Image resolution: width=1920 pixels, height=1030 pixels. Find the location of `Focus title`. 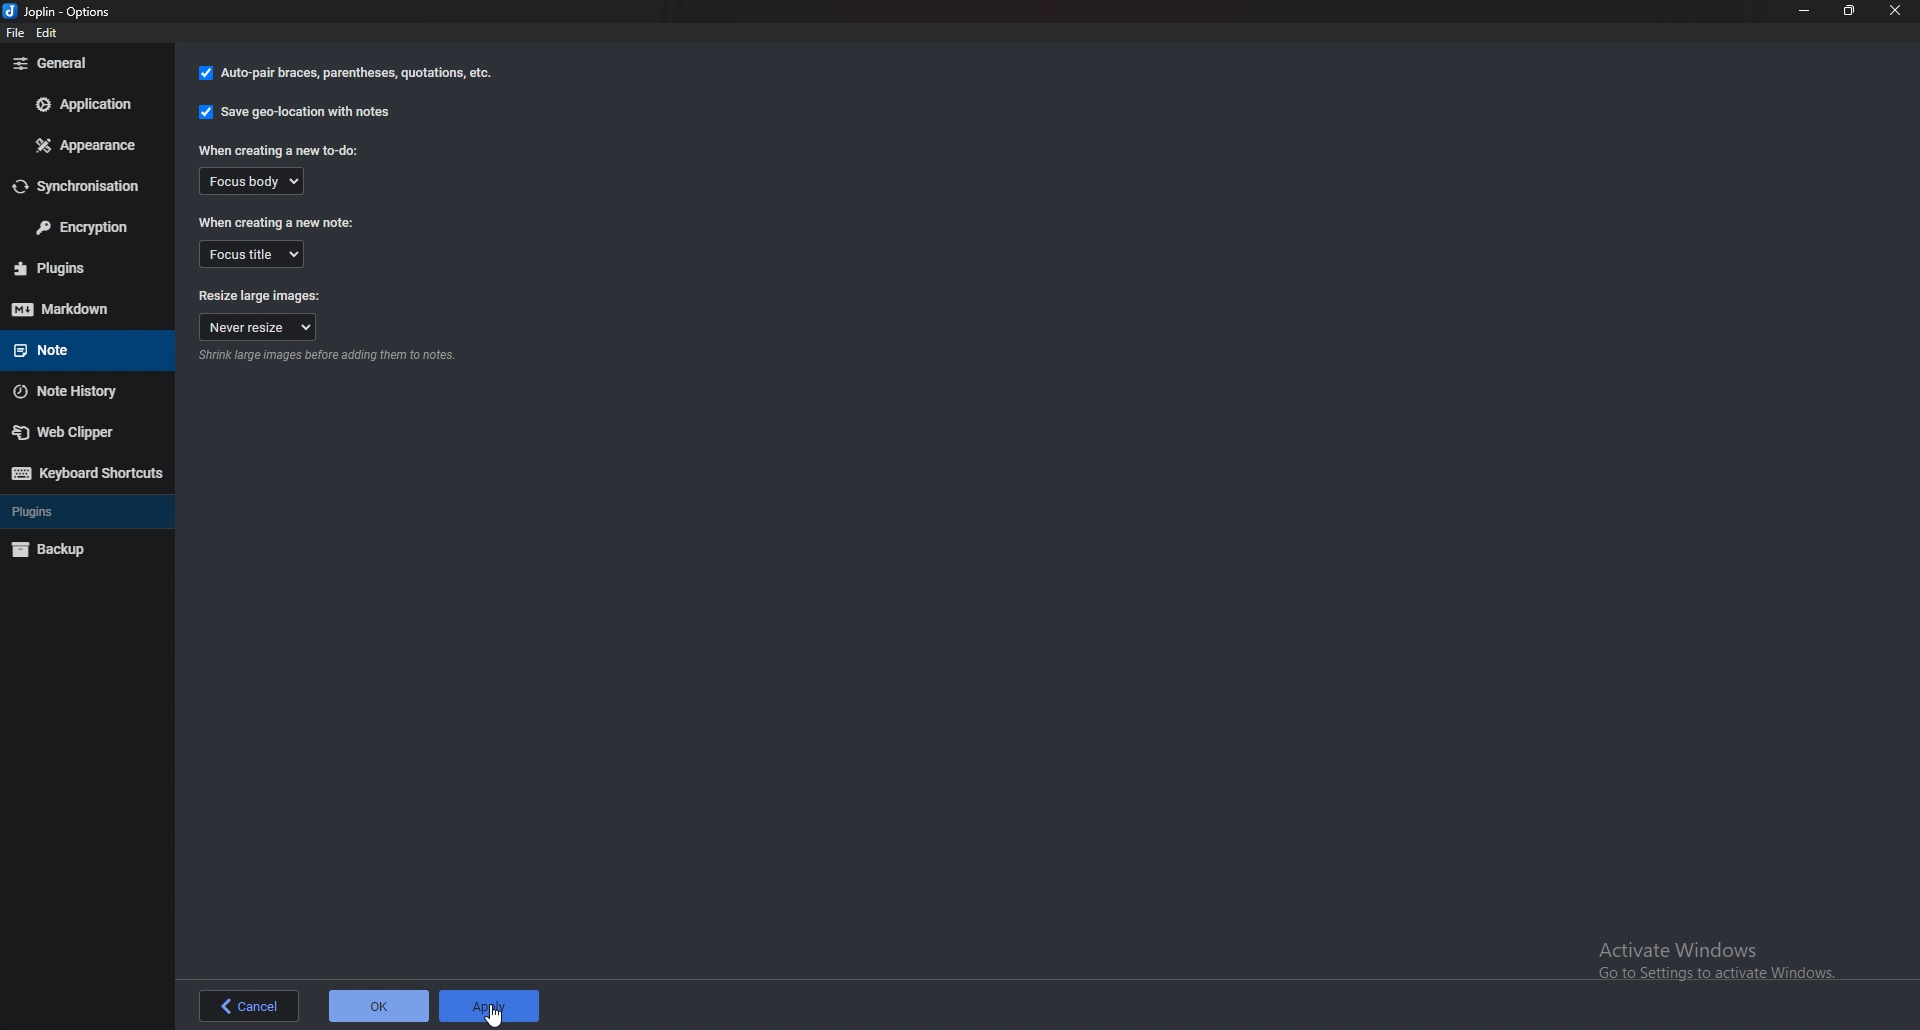

Focus title is located at coordinates (253, 253).